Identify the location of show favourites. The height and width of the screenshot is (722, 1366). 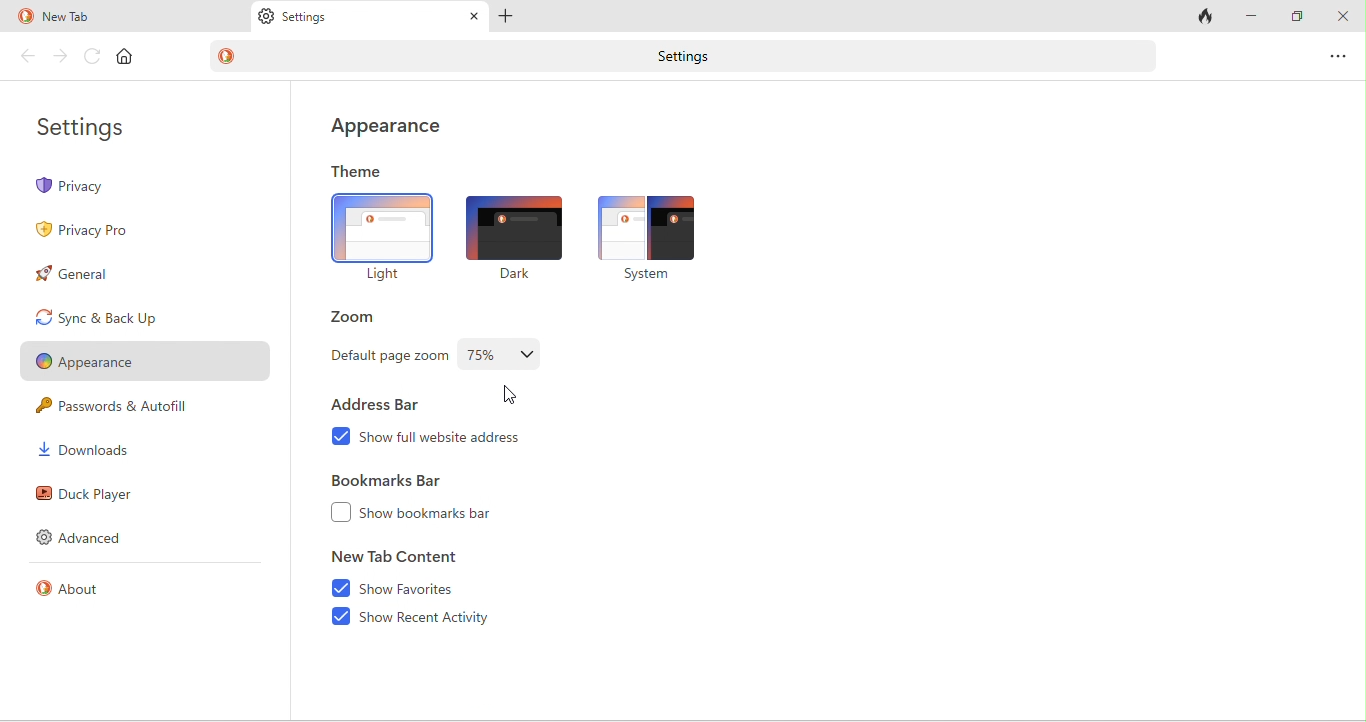
(411, 586).